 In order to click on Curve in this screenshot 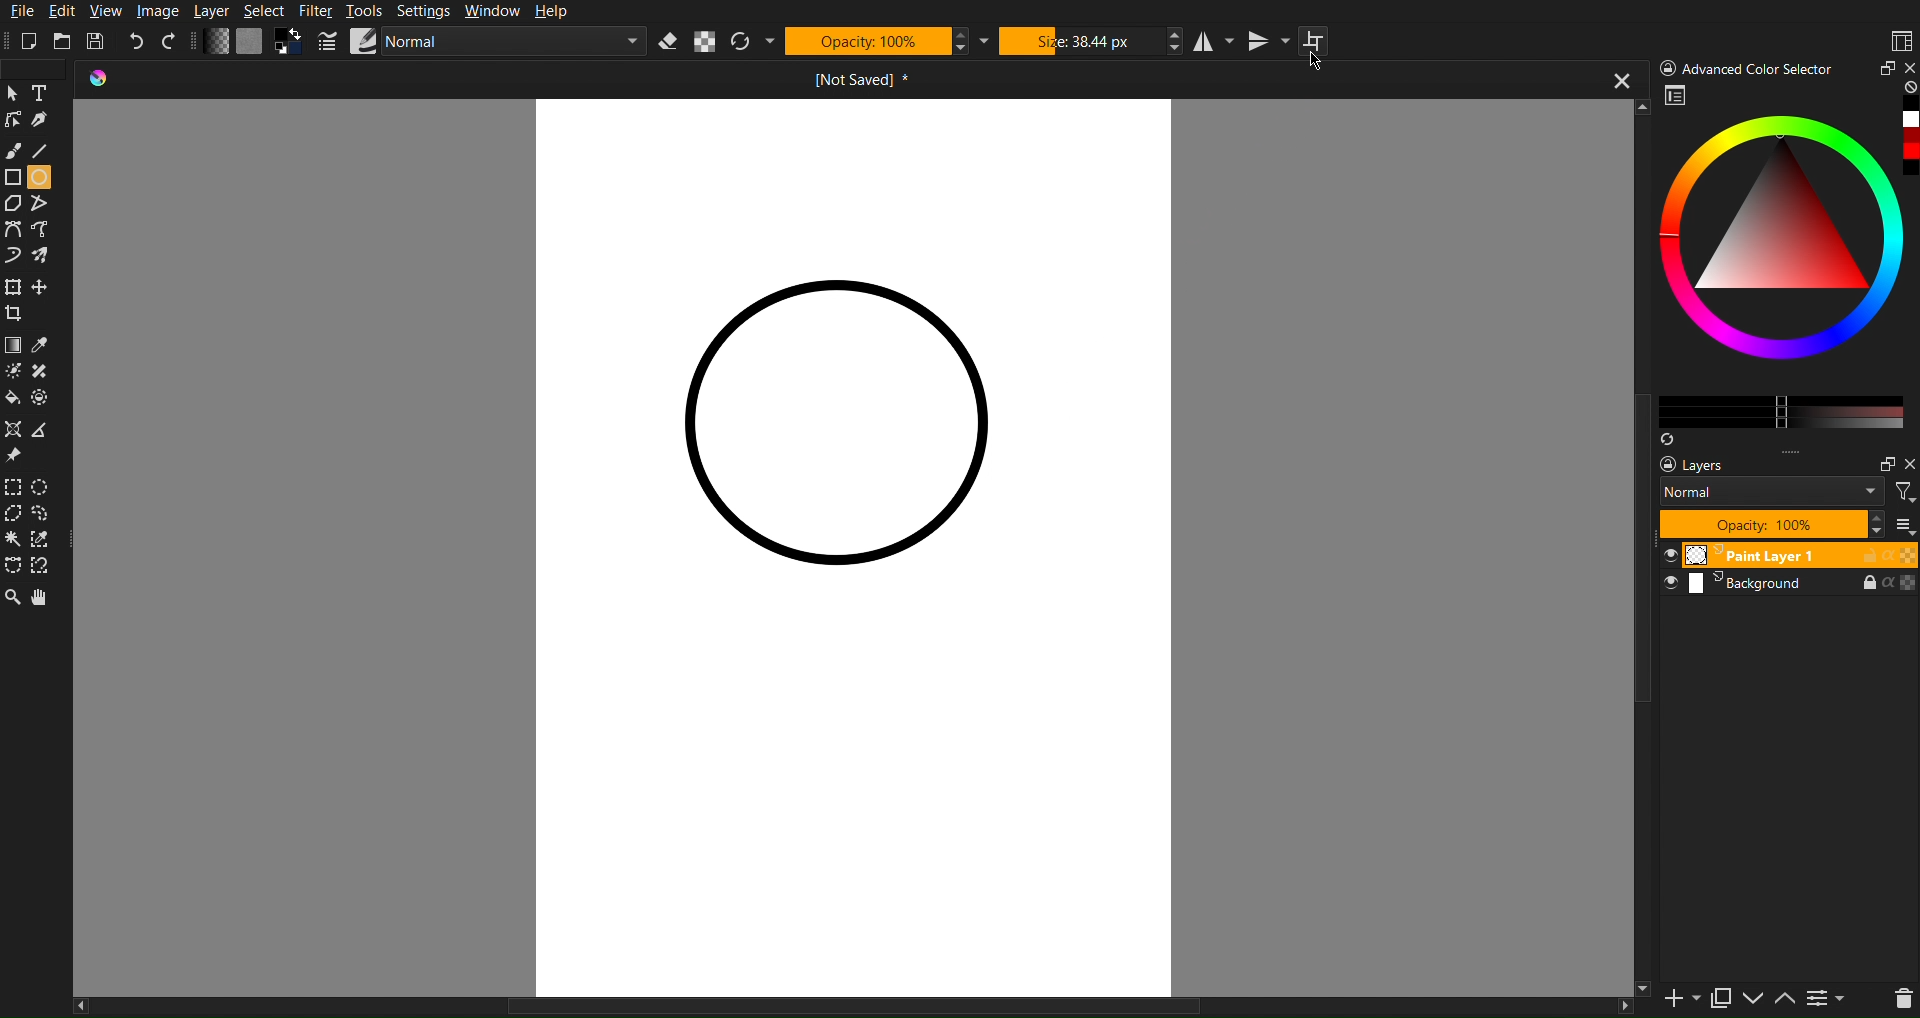, I will do `click(12, 255)`.